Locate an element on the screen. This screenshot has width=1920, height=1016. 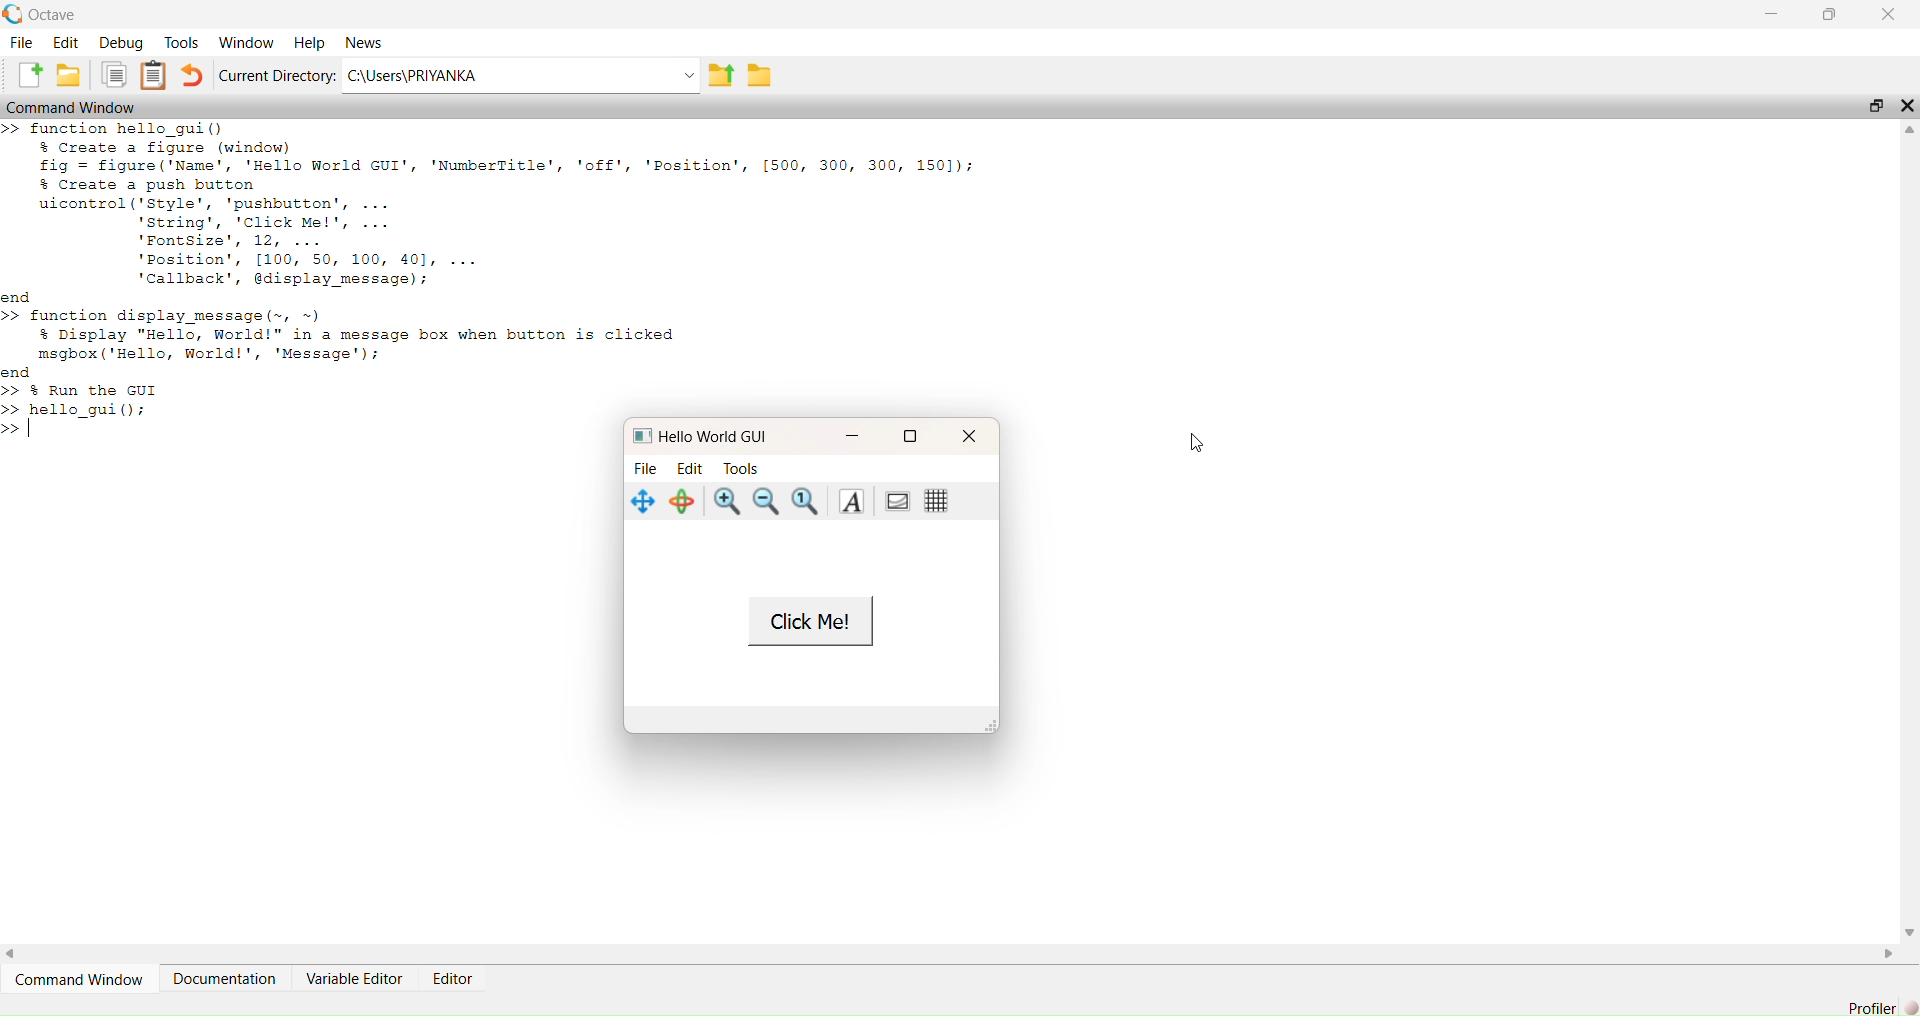
Variable Editor is located at coordinates (356, 979).